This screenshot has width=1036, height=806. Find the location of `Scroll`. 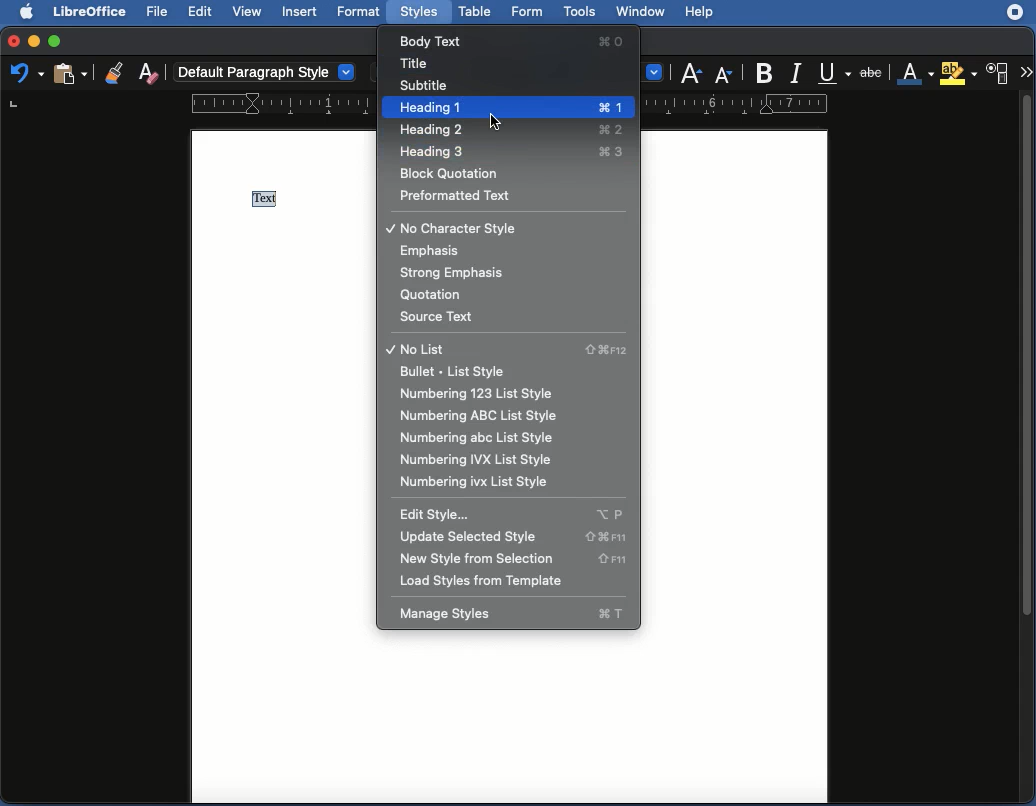

Scroll is located at coordinates (1028, 449).